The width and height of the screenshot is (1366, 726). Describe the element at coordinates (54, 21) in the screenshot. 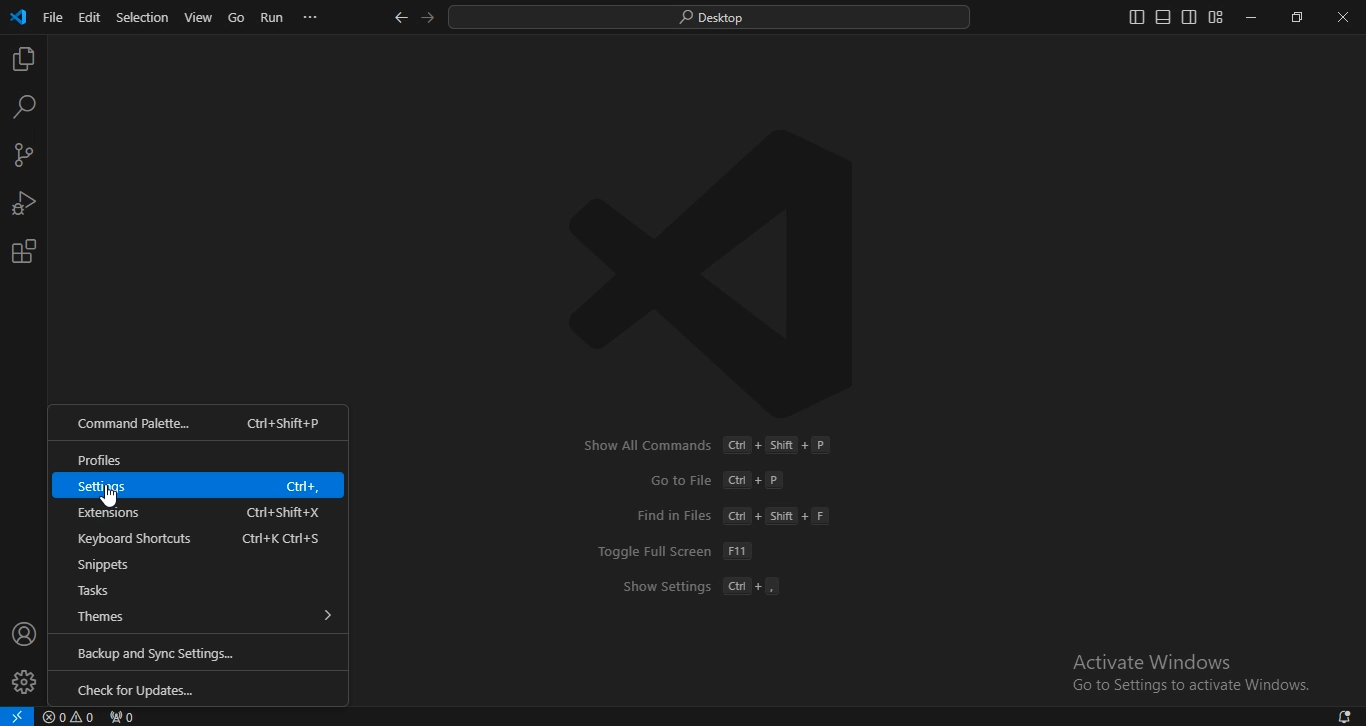

I see `file` at that location.